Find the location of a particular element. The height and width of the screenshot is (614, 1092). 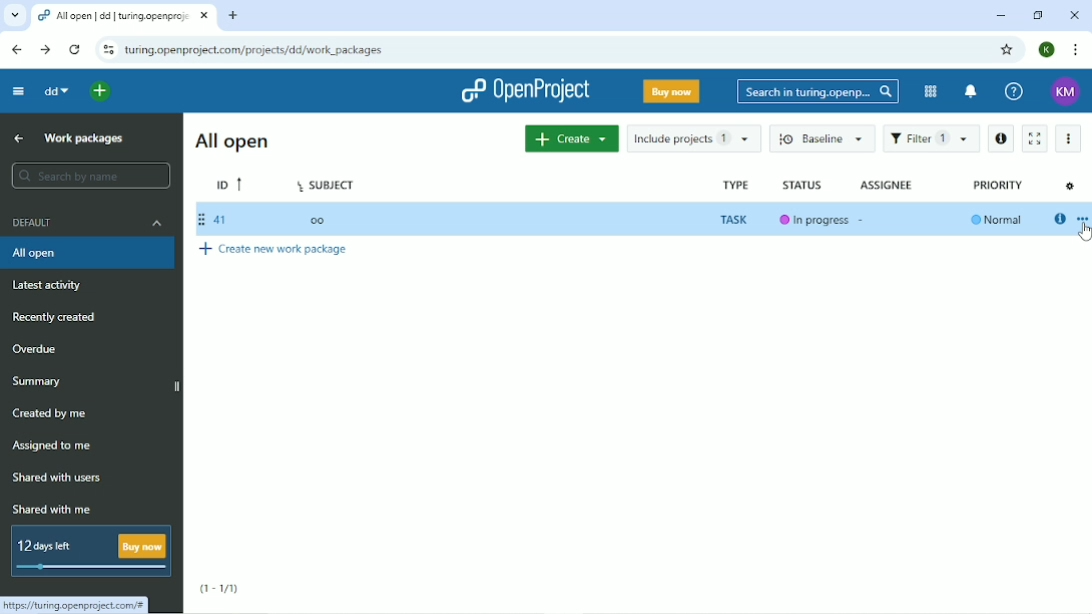

reload this page is located at coordinates (76, 50).